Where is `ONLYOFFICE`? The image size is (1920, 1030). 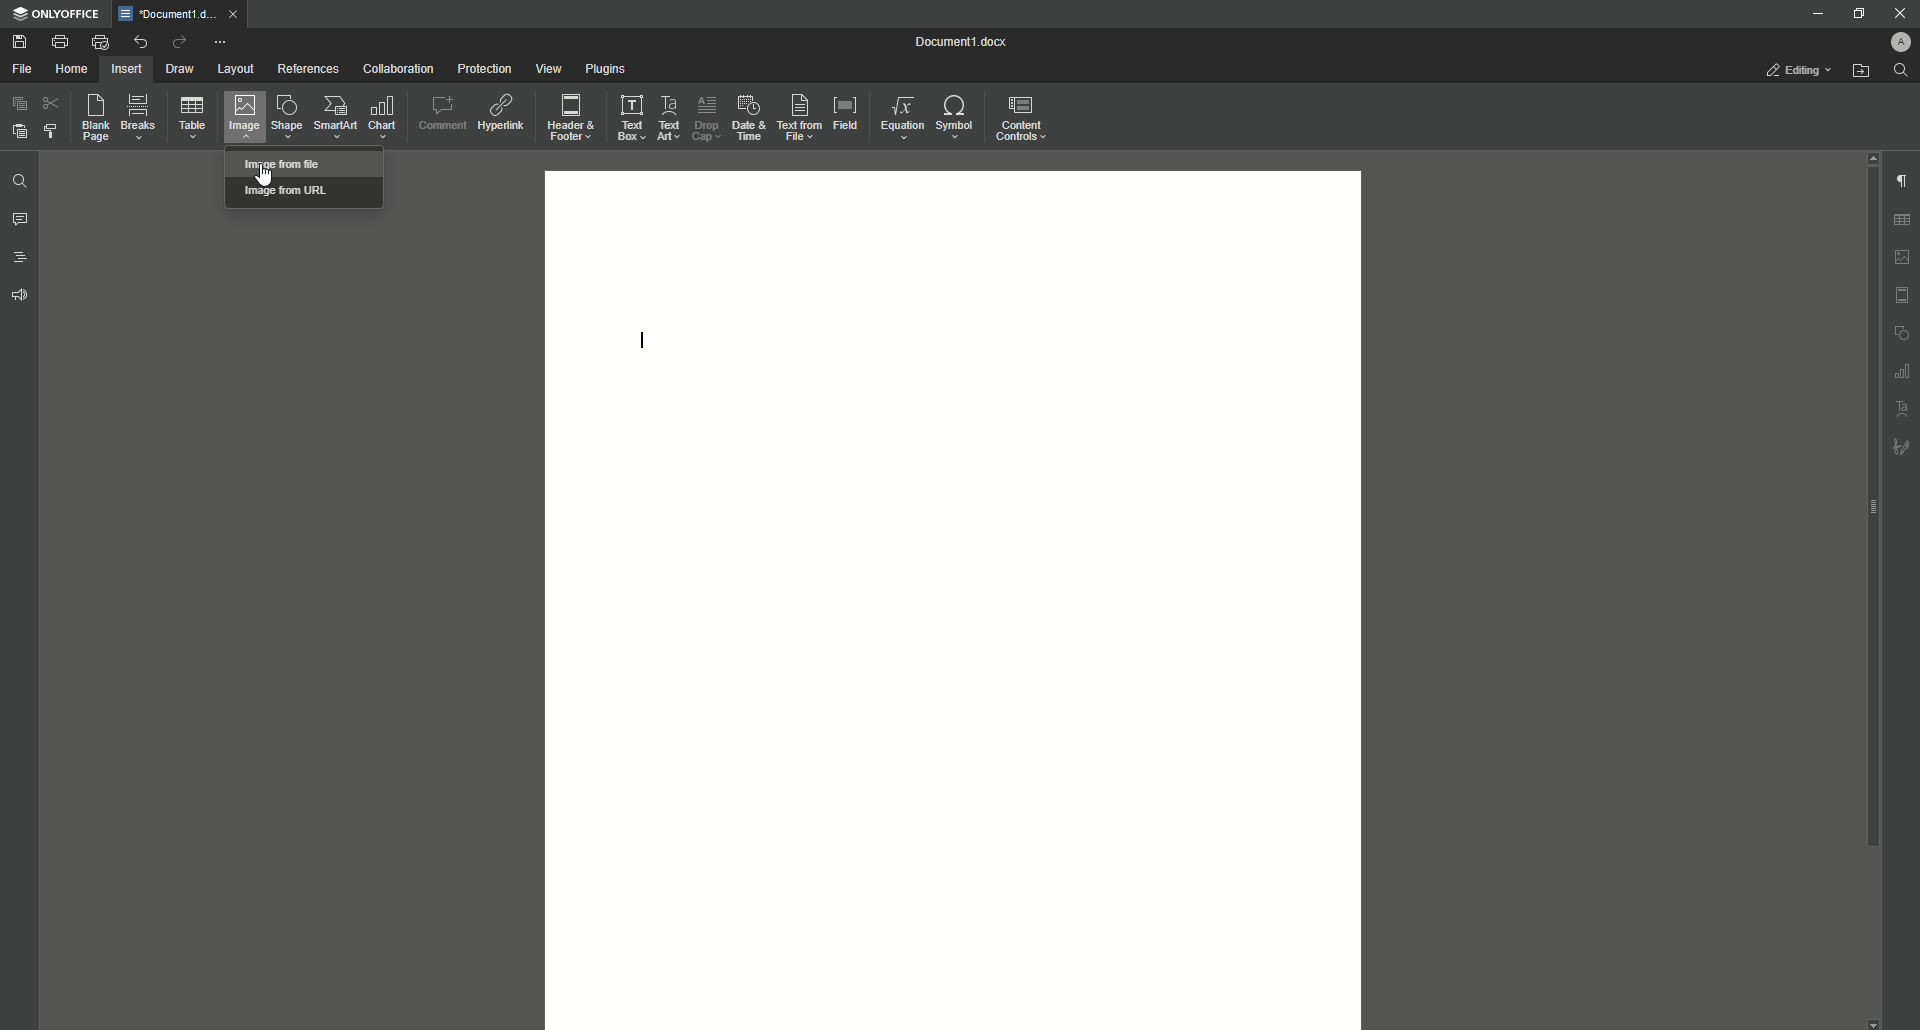
ONLYOFFICE is located at coordinates (56, 13).